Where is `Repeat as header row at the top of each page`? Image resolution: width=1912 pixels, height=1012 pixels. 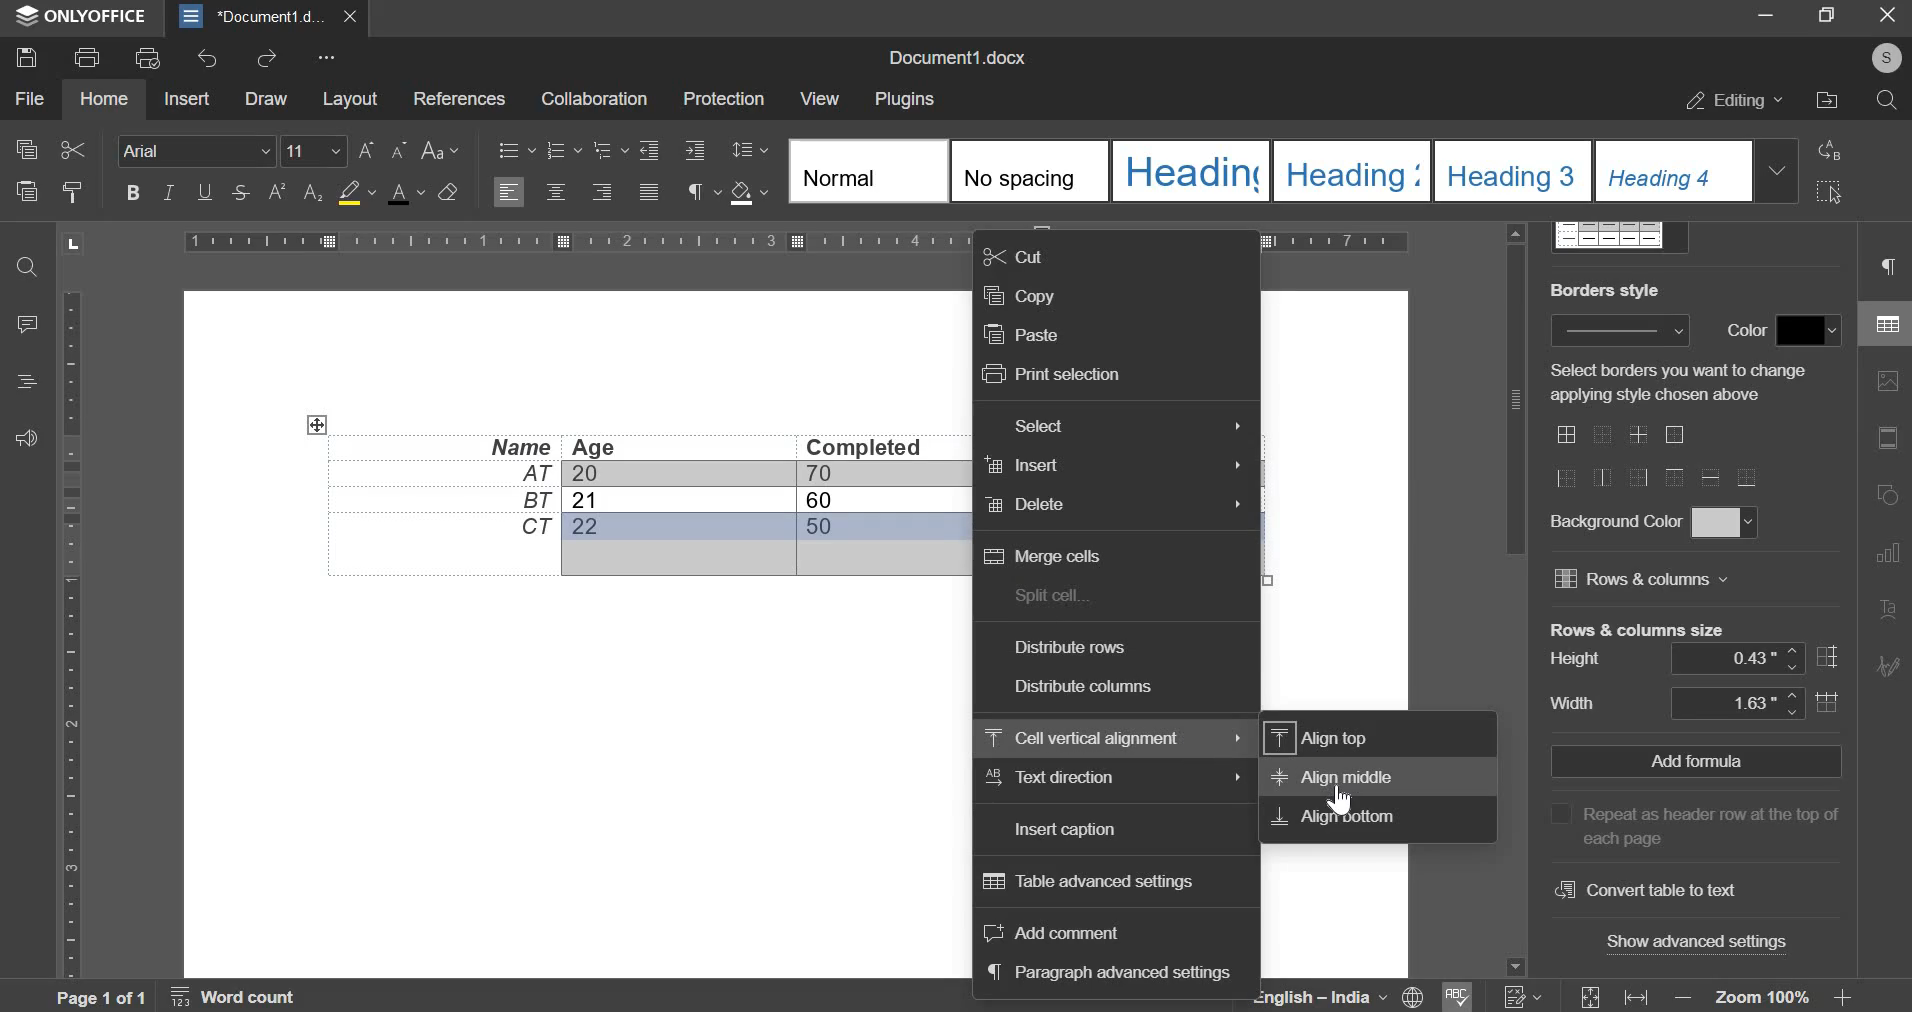
Repeat as header row at the top of each page is located at coordinates (1709, 826).